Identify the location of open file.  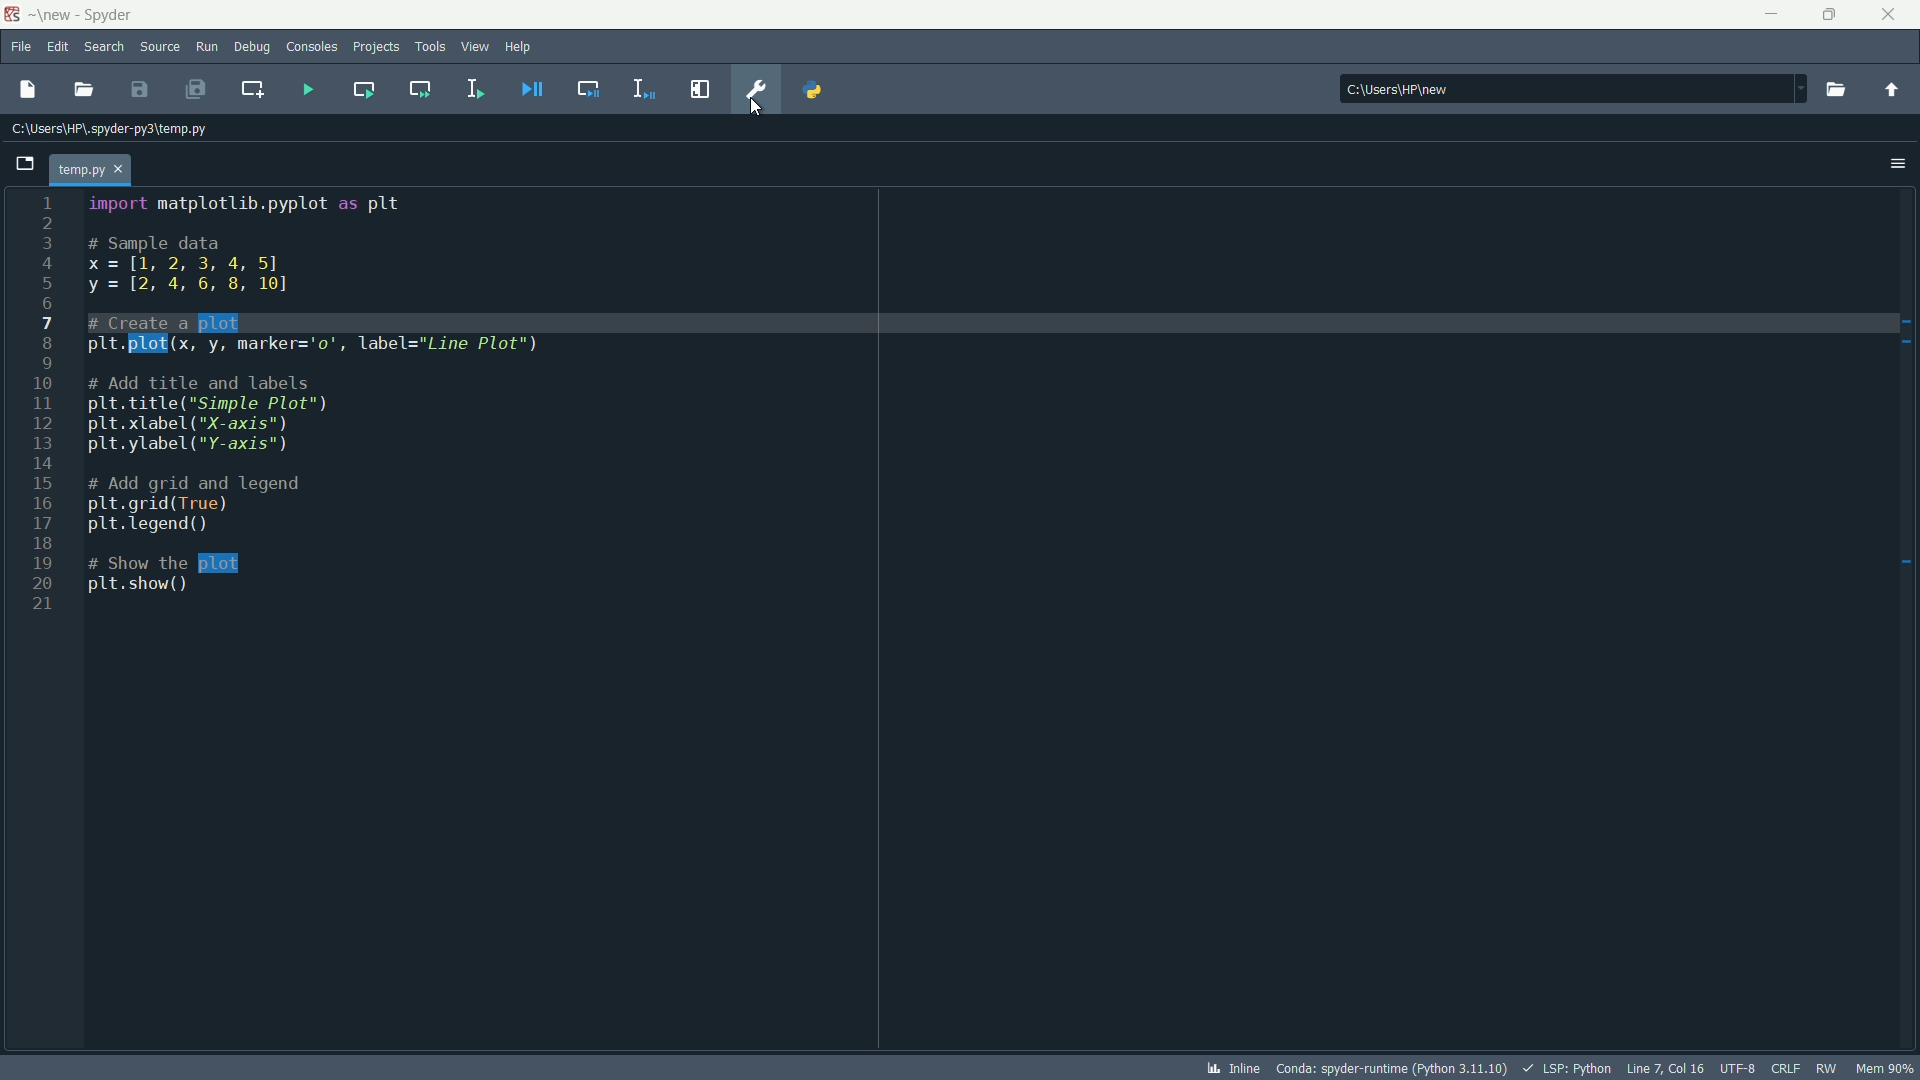
(82, 89).